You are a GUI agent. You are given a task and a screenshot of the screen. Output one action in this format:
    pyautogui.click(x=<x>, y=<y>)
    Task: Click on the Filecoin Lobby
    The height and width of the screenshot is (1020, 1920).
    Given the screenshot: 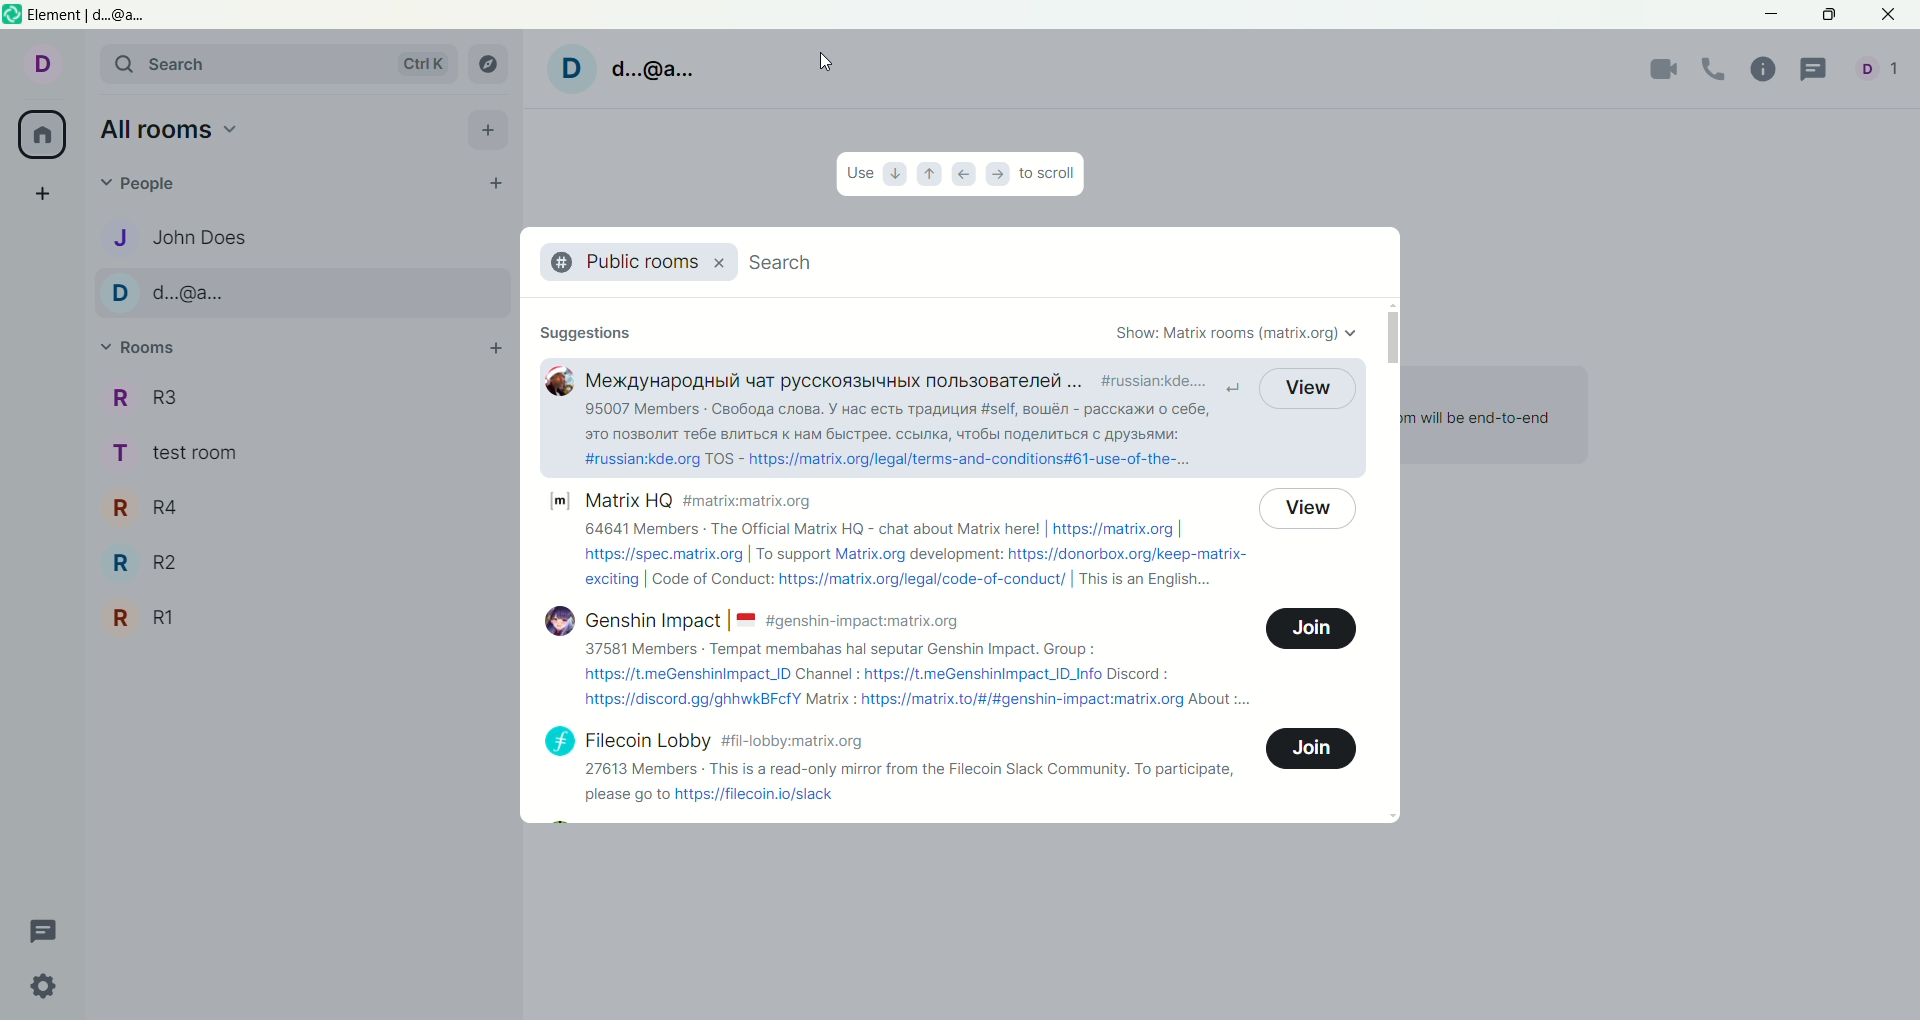 What is the action you would take?
    pyautogui.click(x=649, y=741)
    